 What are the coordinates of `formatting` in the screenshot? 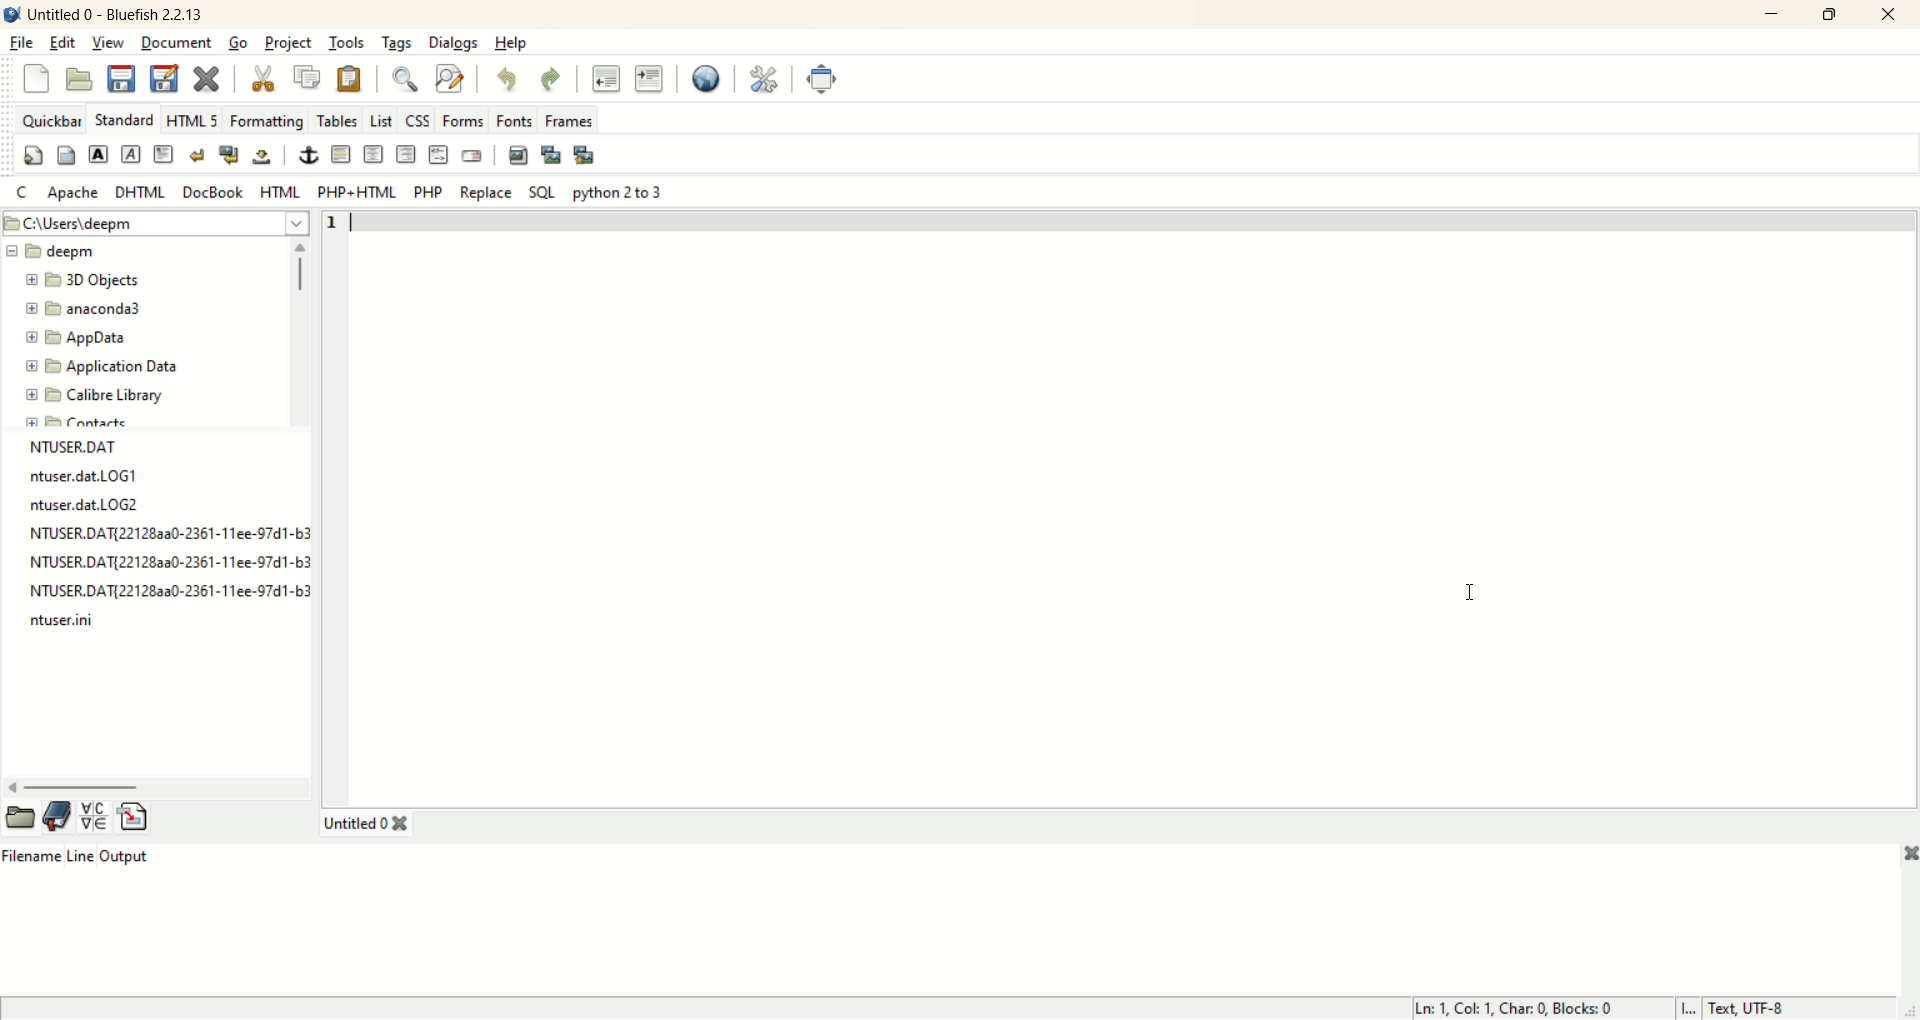 It's located at (267, 121).